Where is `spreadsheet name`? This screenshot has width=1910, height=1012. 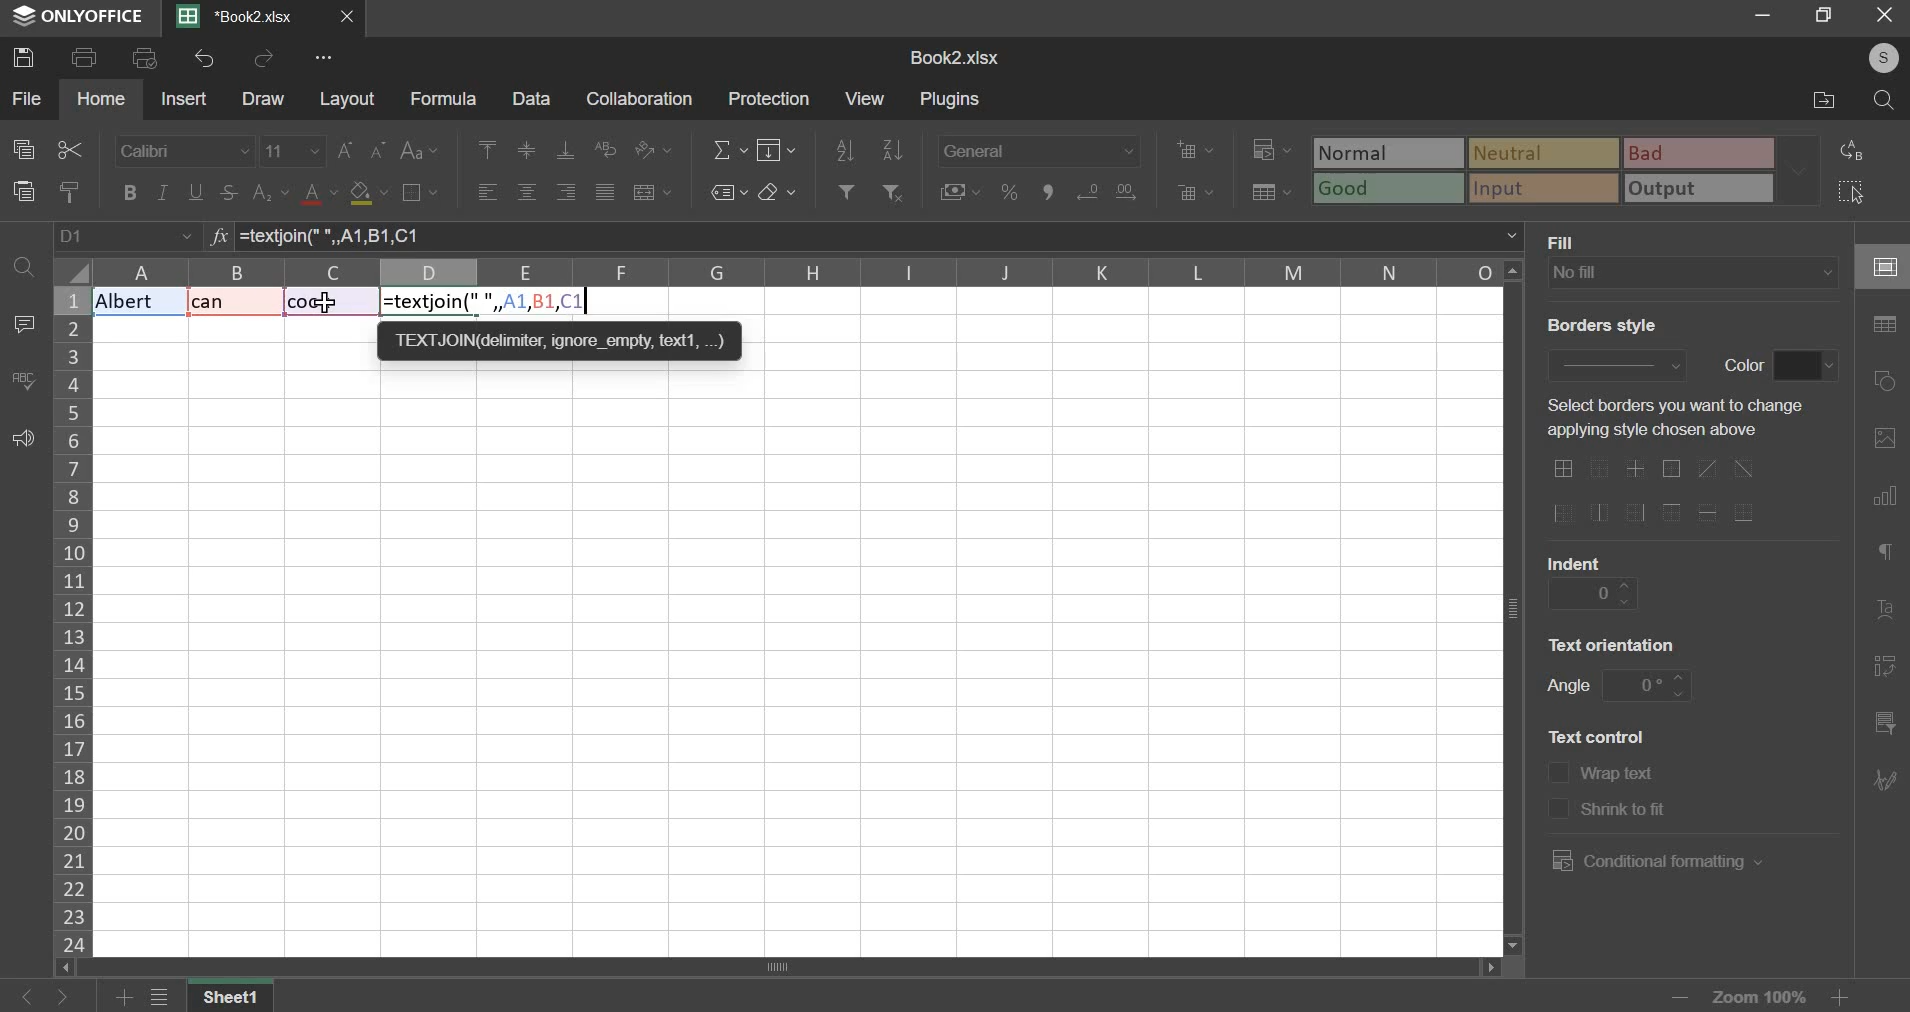 spreadsheet name is located at coordinates (954, 58).